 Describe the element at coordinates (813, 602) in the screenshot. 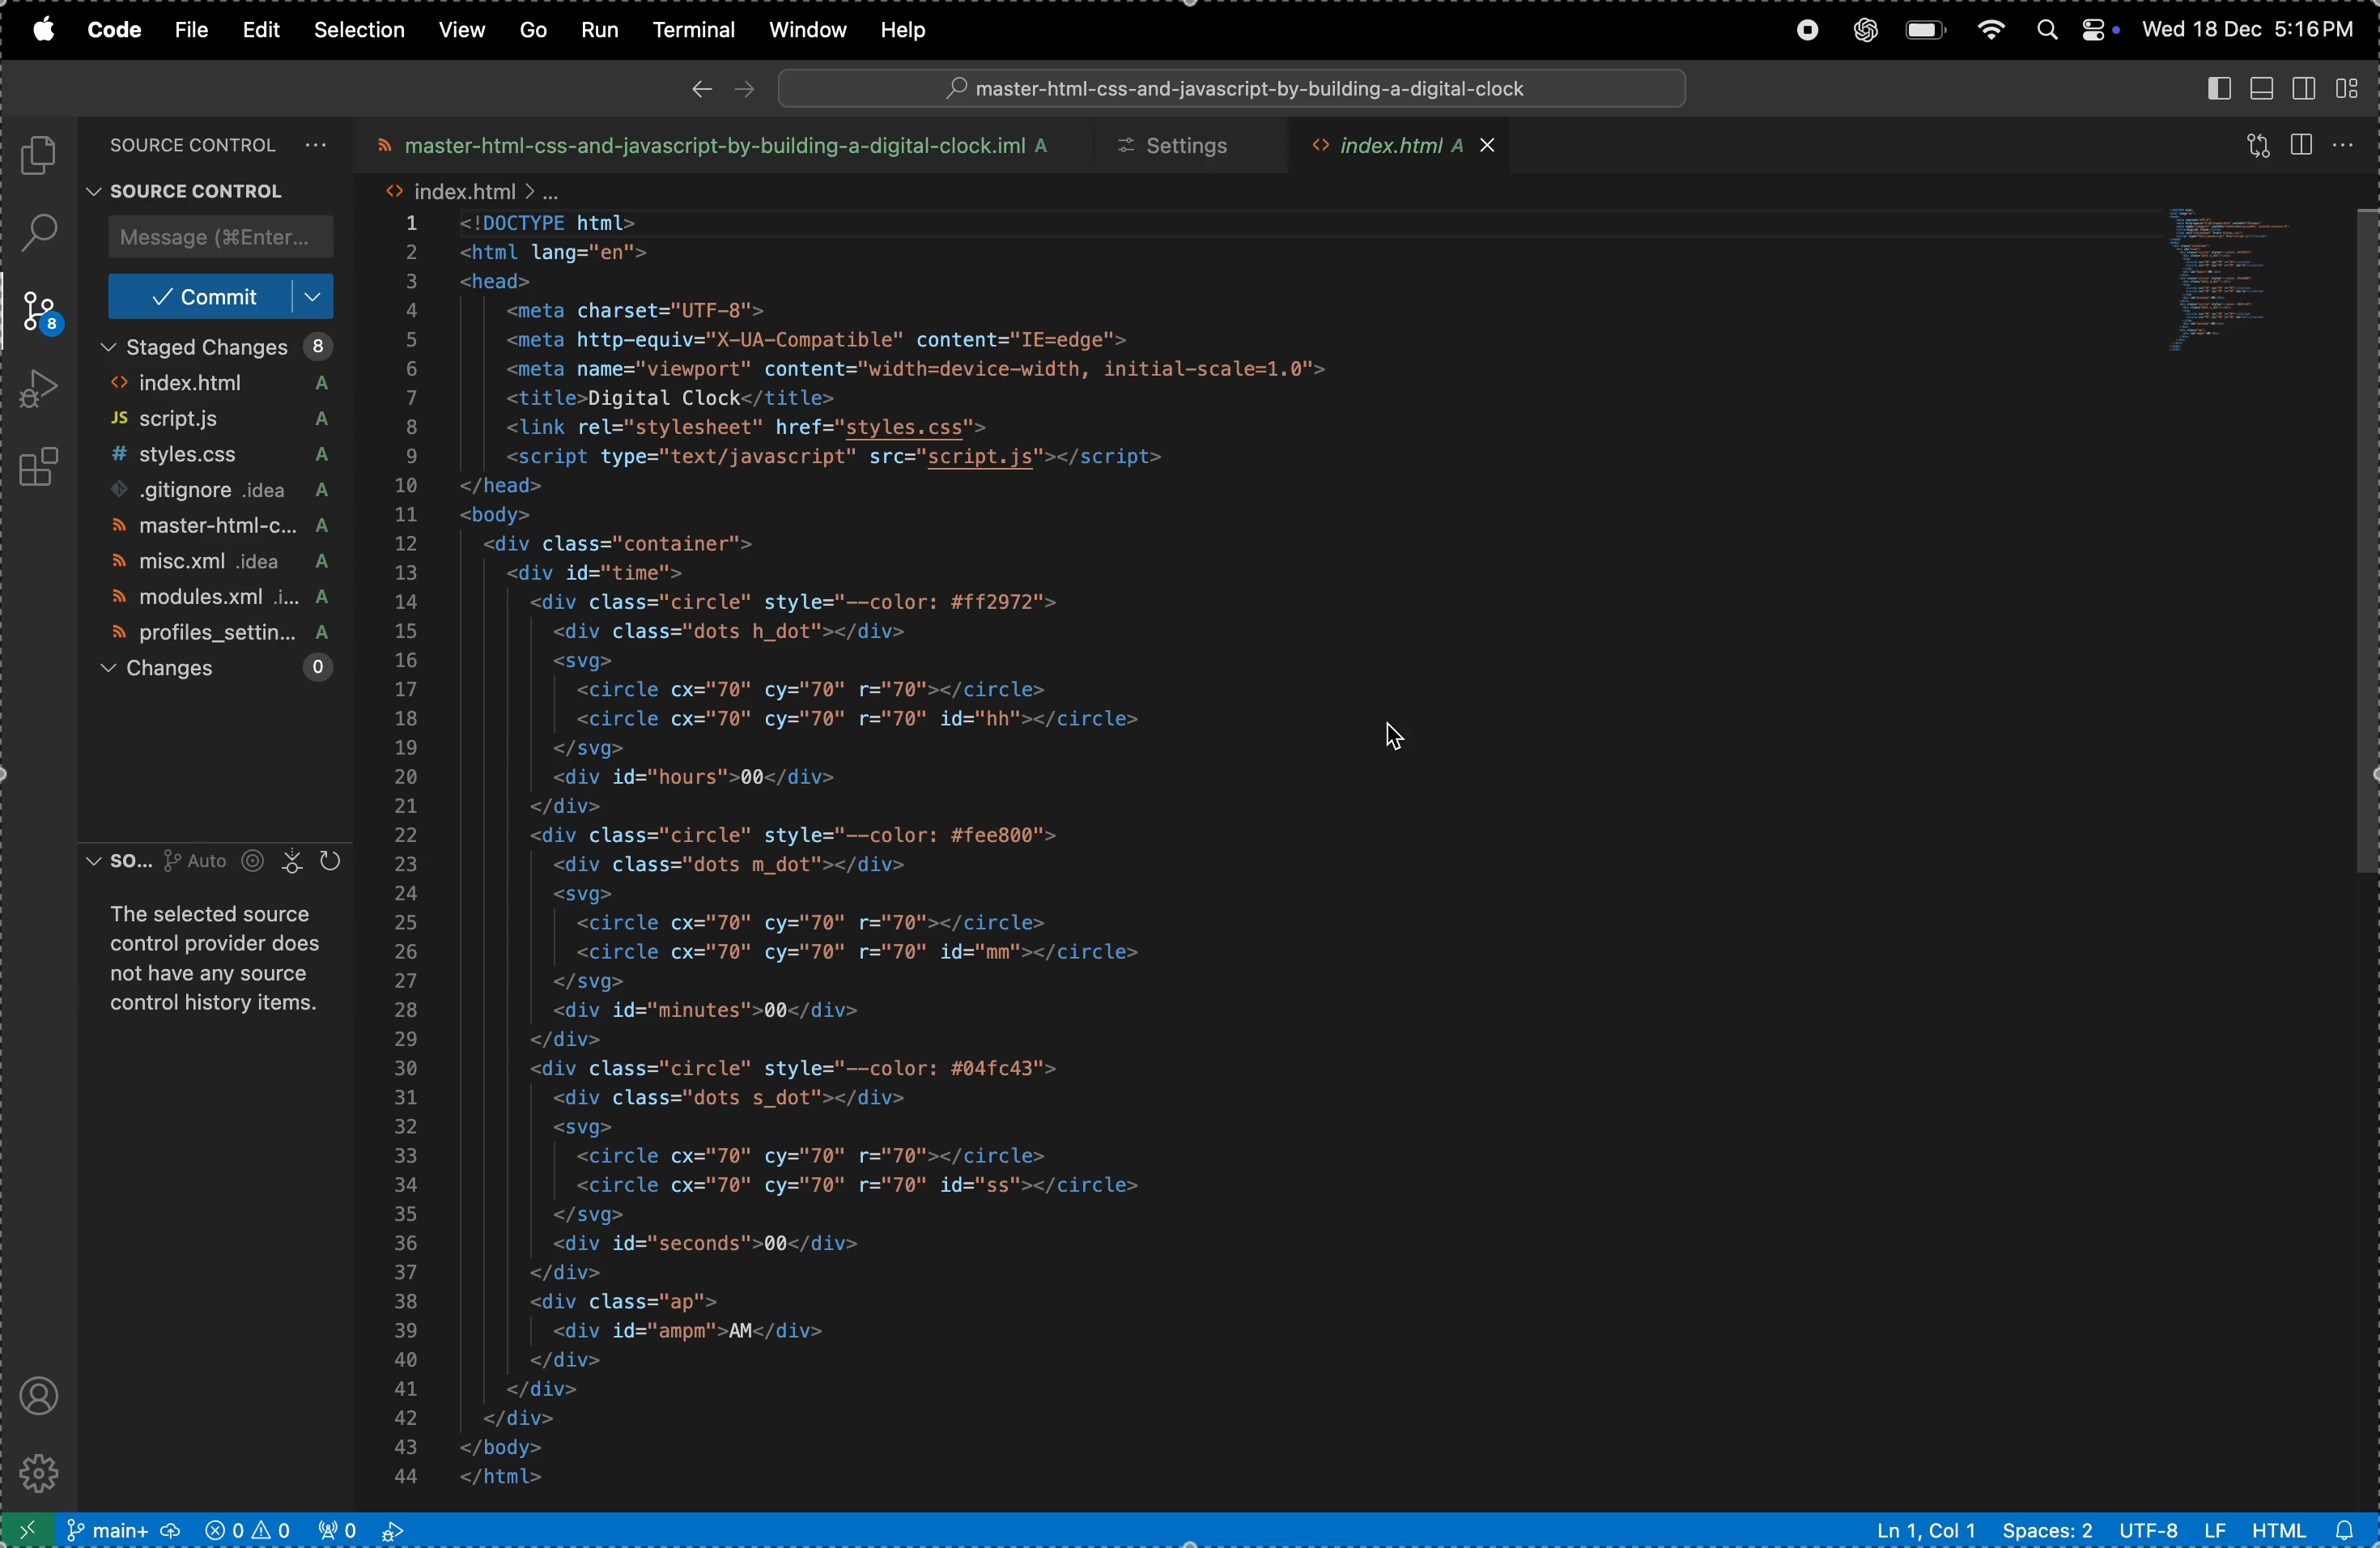

I see `<div class="circle" style="--color: #ff2972">` at that location.